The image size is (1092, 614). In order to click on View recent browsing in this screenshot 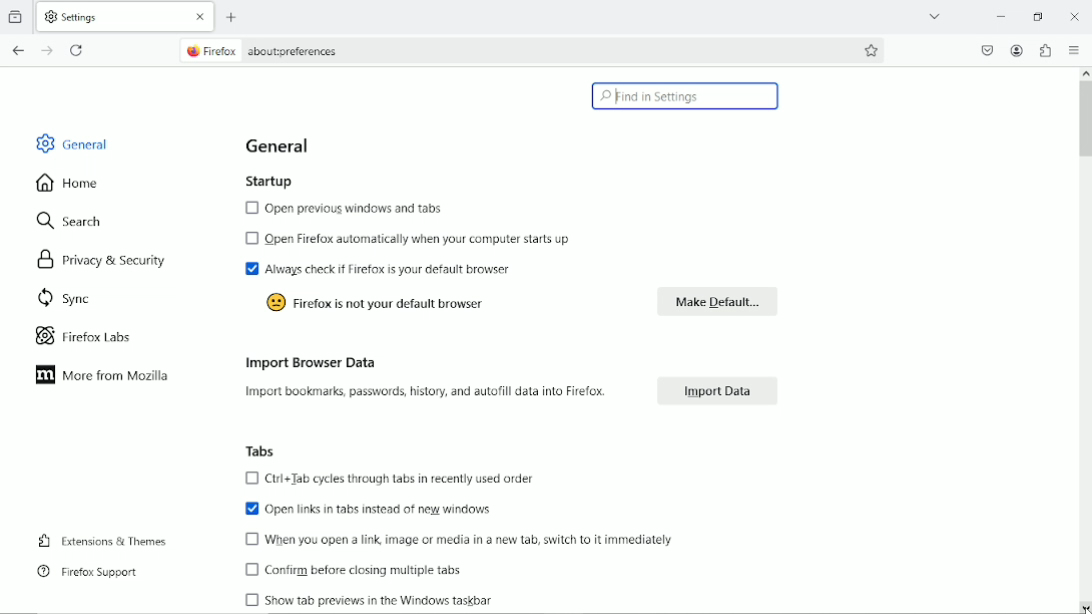, I will do `click(15, 17)`.